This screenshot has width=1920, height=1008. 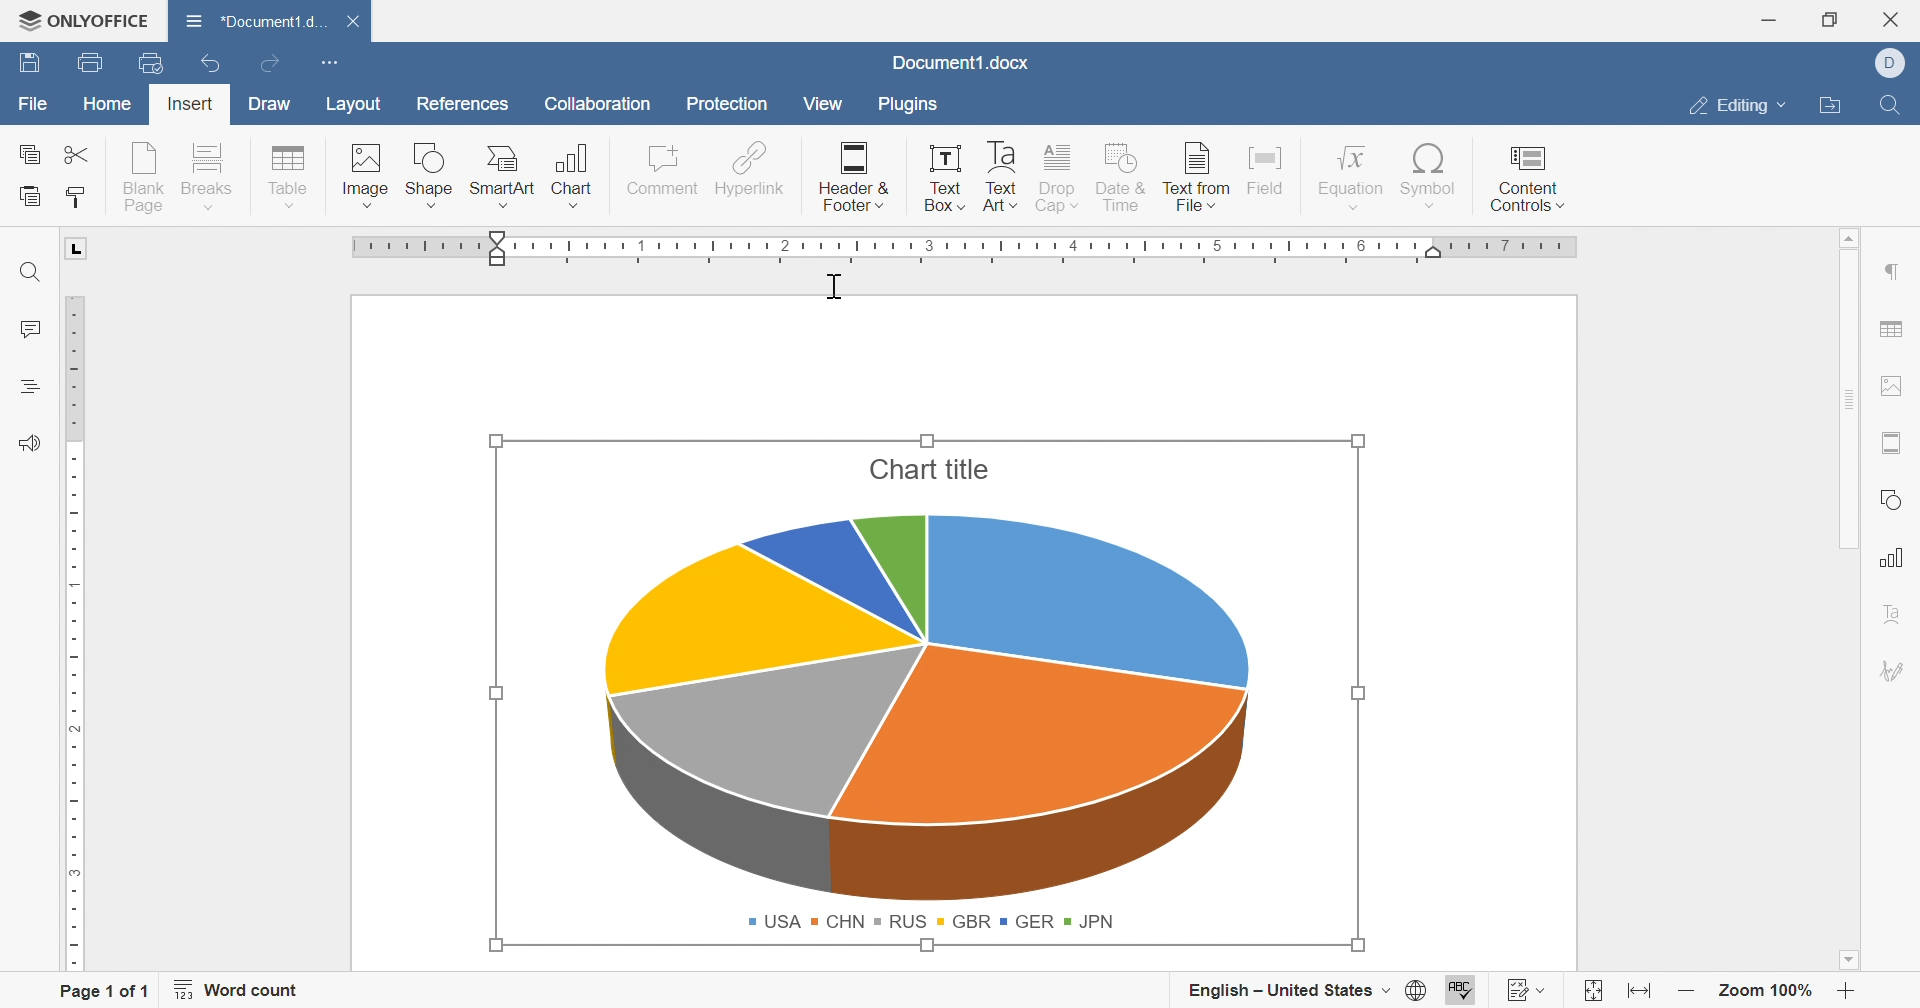 I want to click on Scroll up, so click(x=1851, y=237).